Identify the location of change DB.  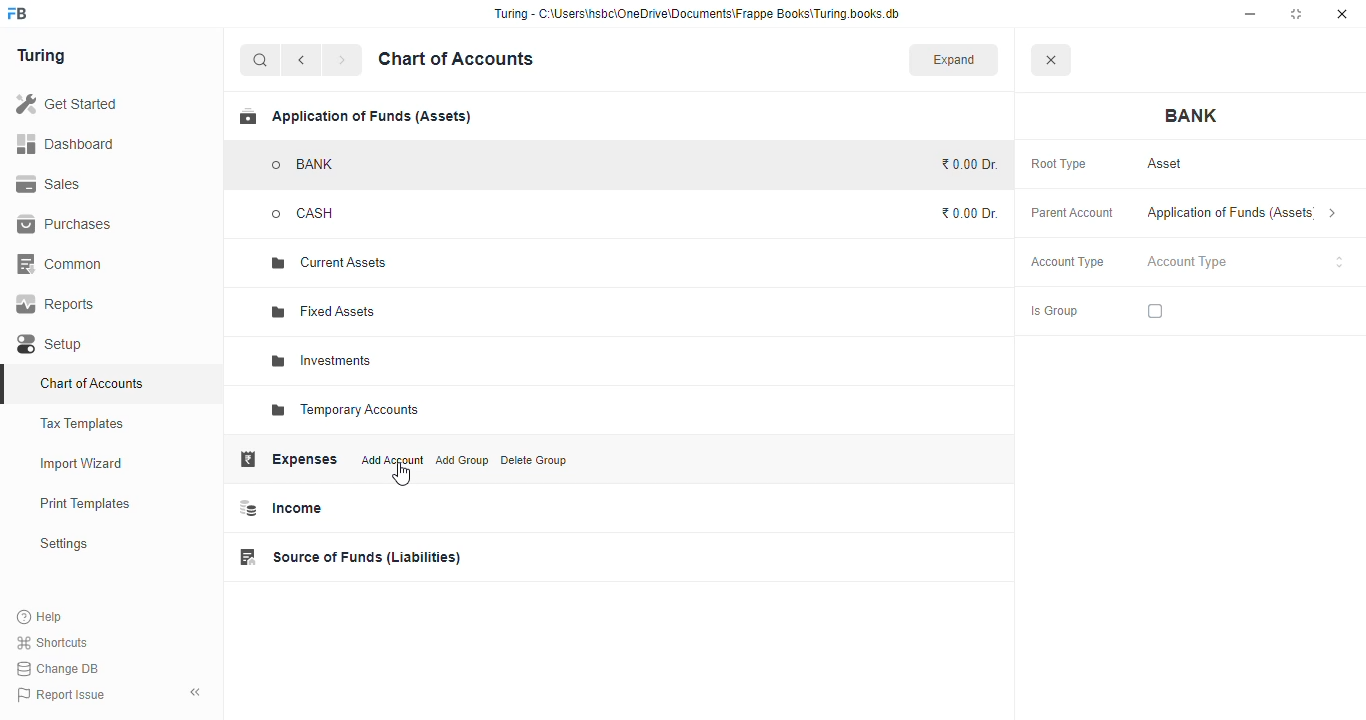
(59, 668).